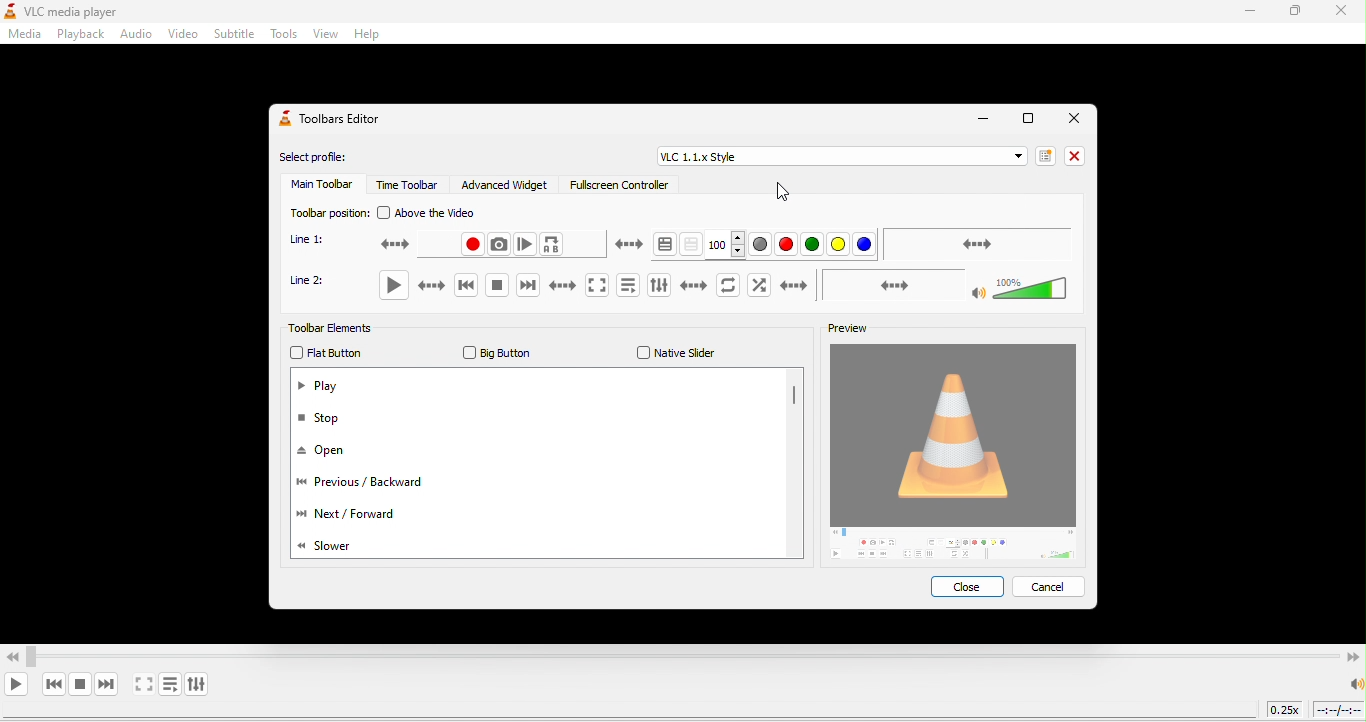 This screenshot has width=1366, height=722. I want to click on frame to frame, so click(526, 244).